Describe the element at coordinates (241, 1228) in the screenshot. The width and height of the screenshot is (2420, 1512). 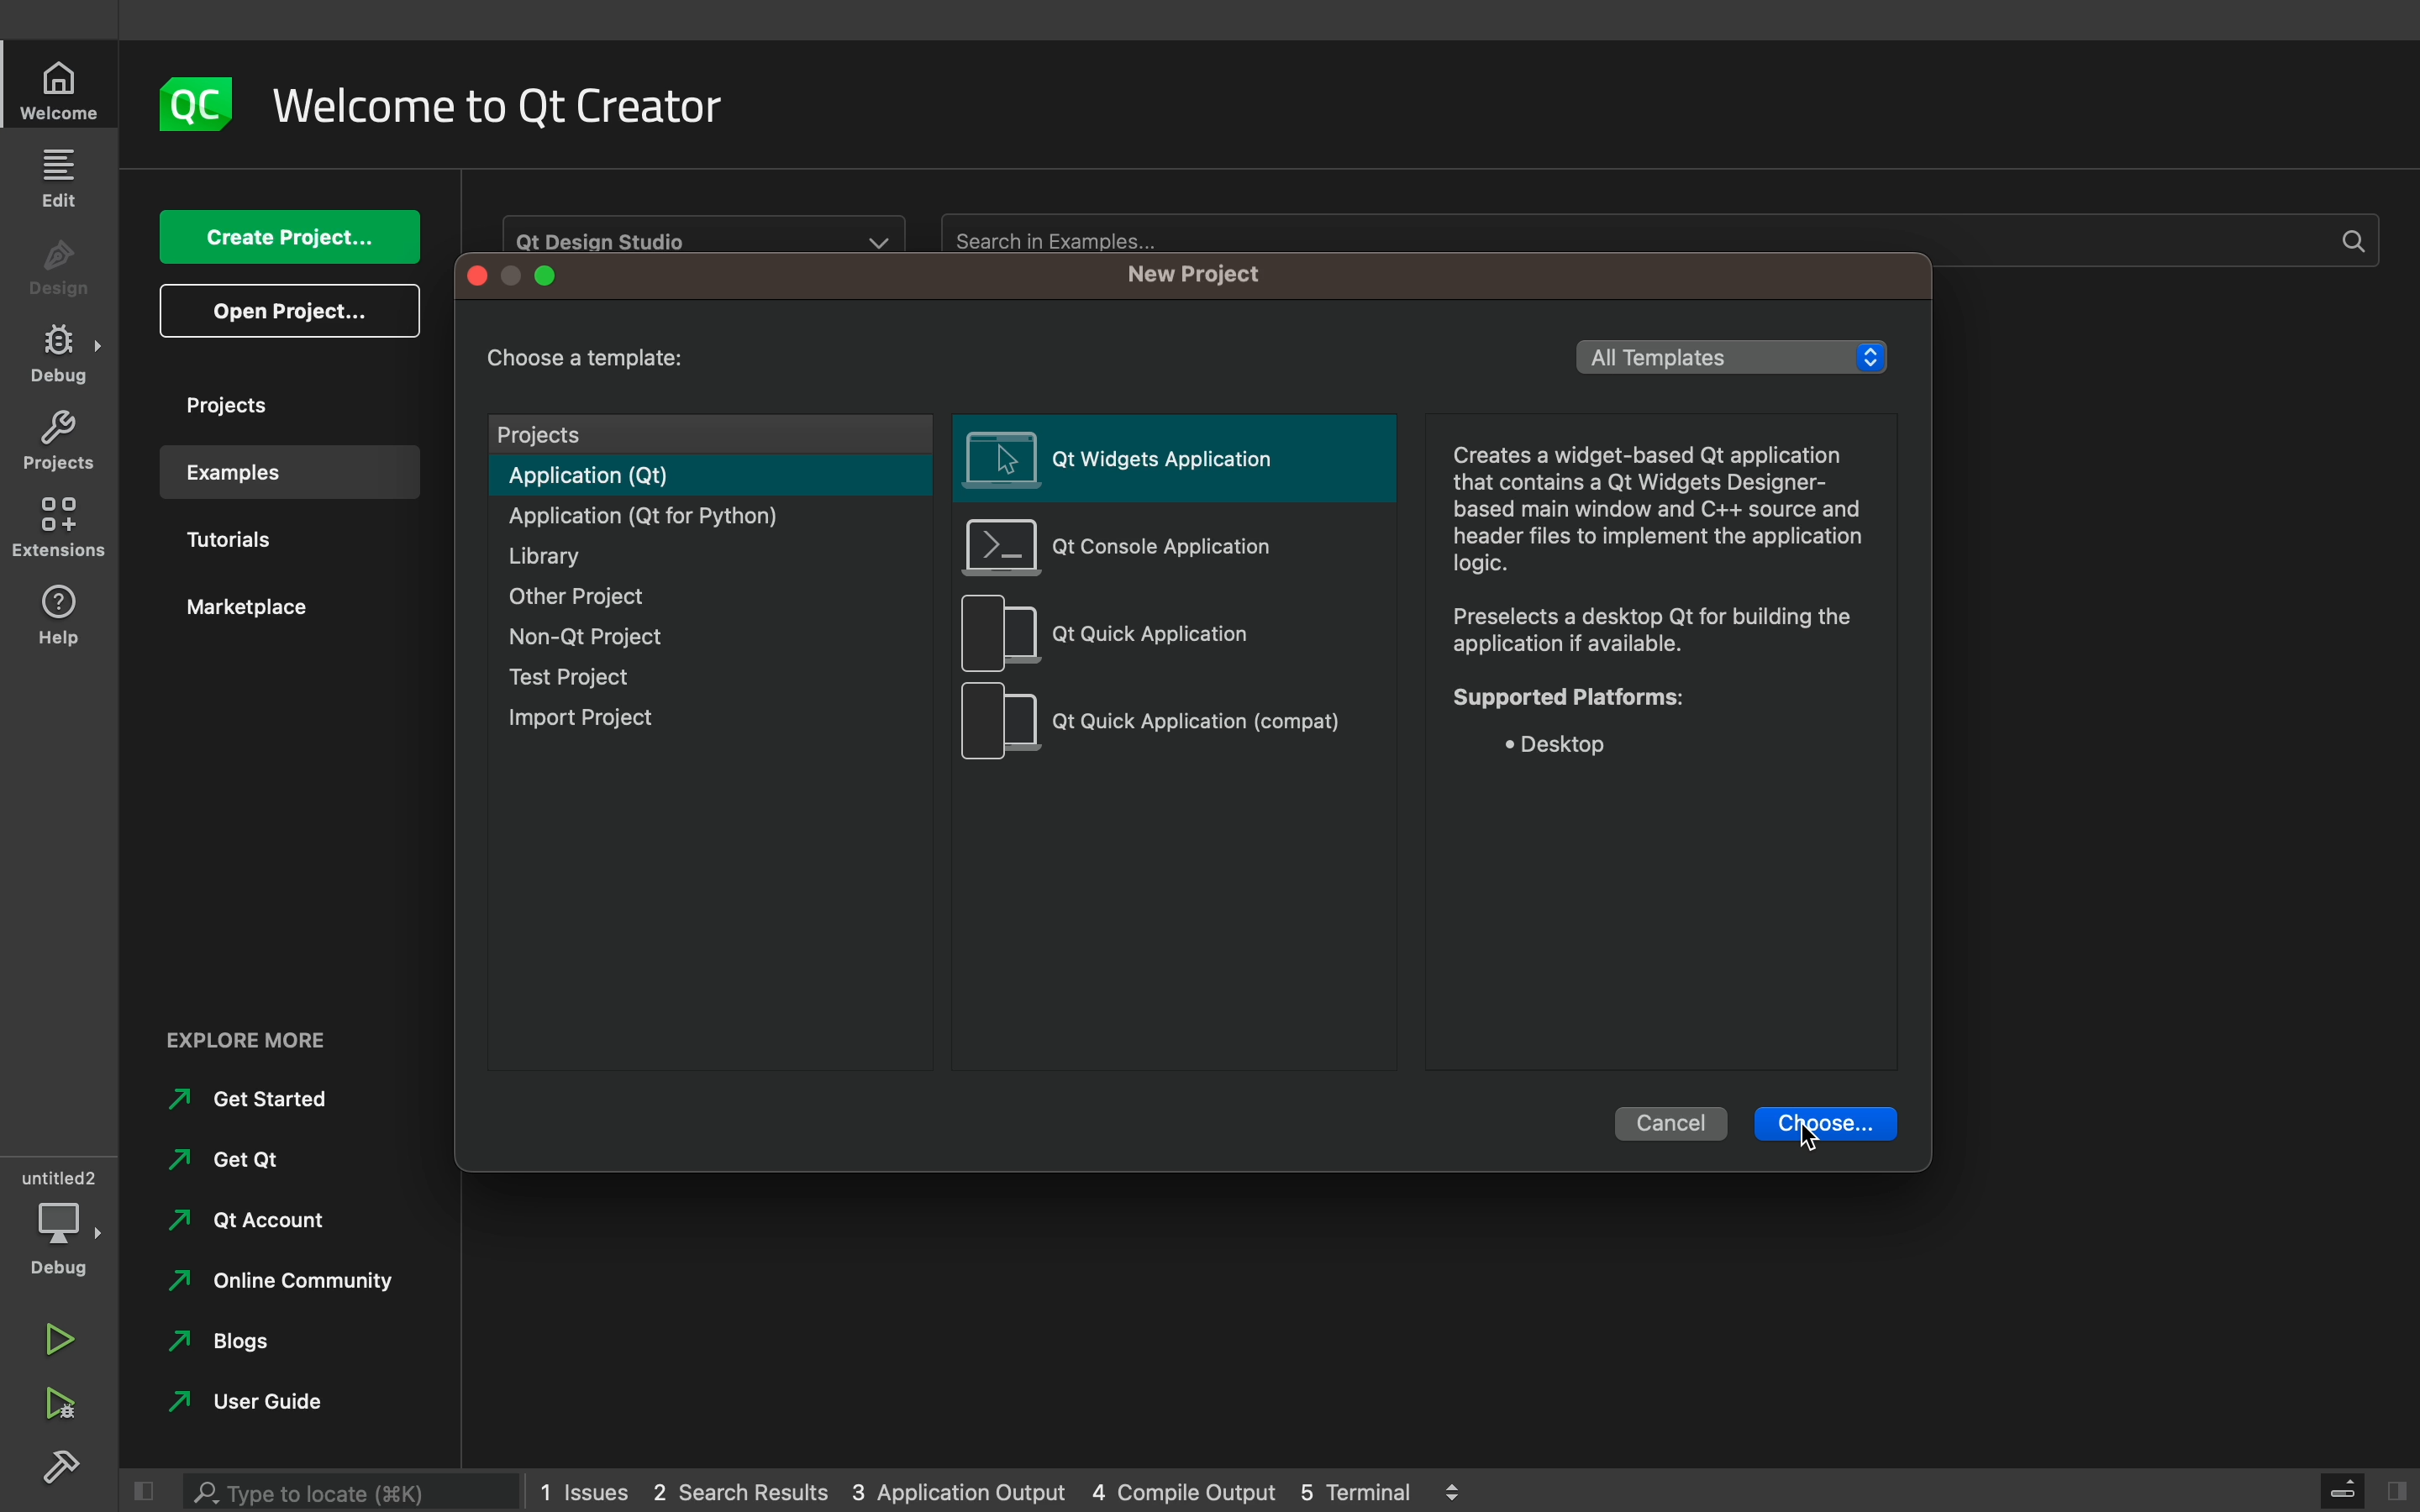
I see `at account` at that location.